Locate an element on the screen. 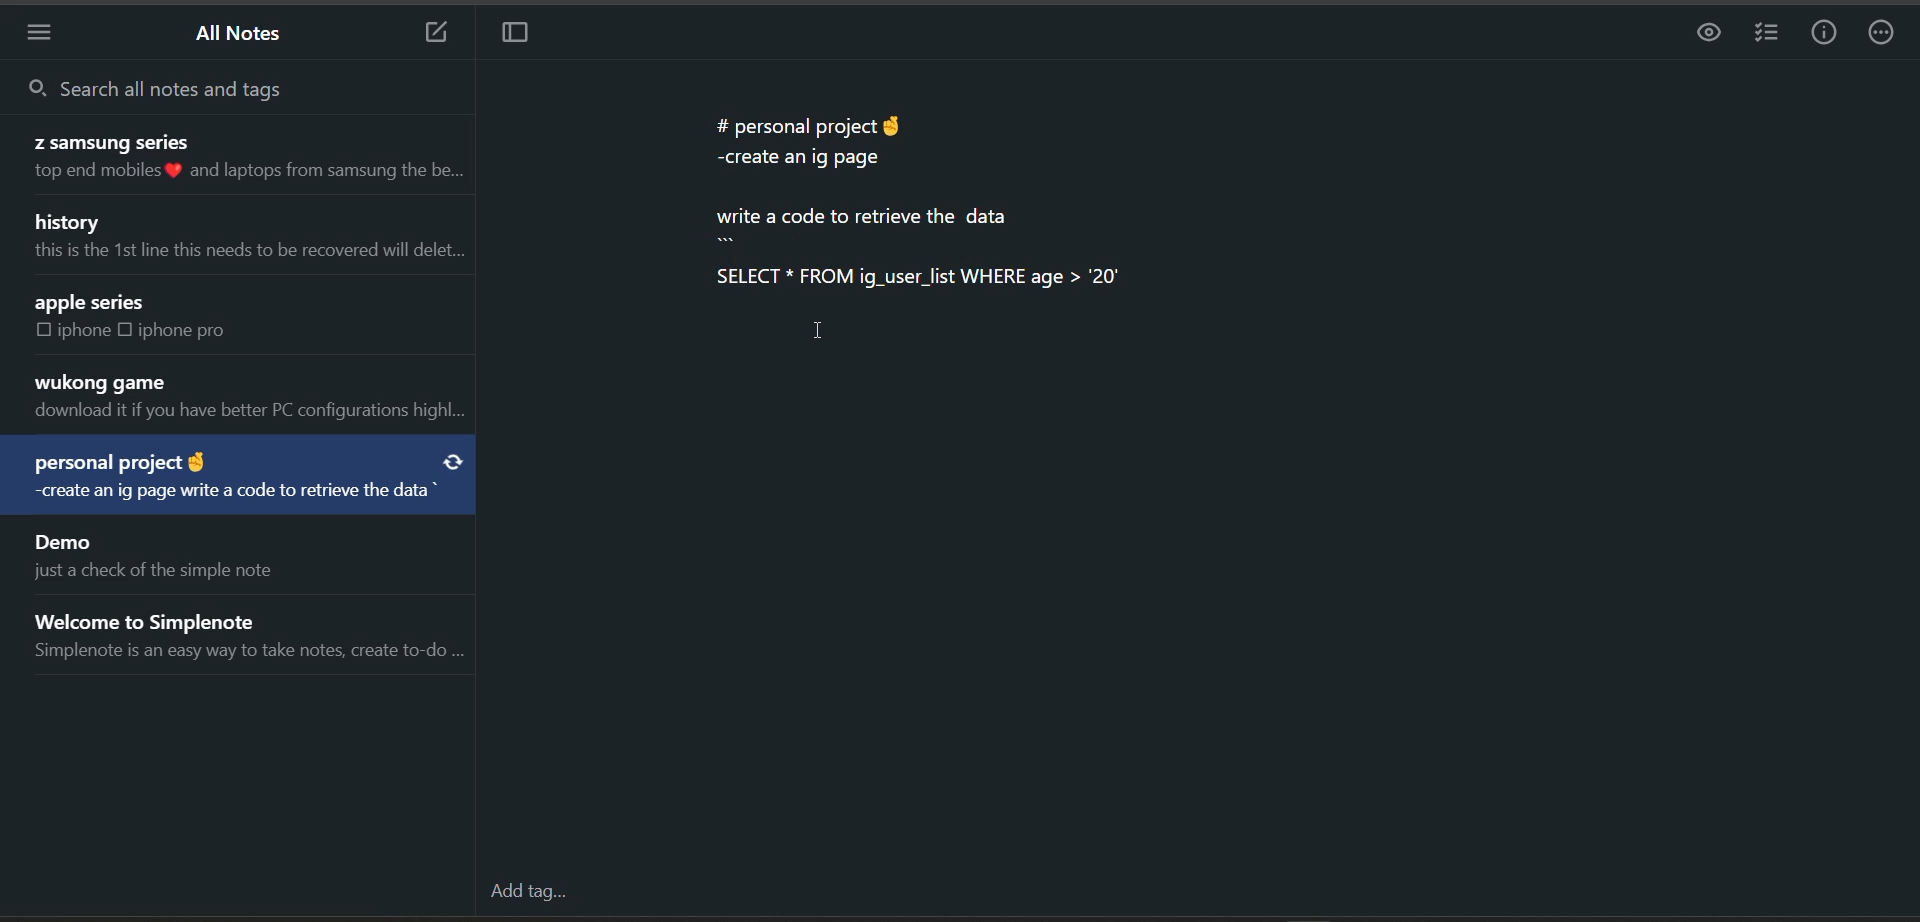  insert checklist is located at coordinates (1764, 34).